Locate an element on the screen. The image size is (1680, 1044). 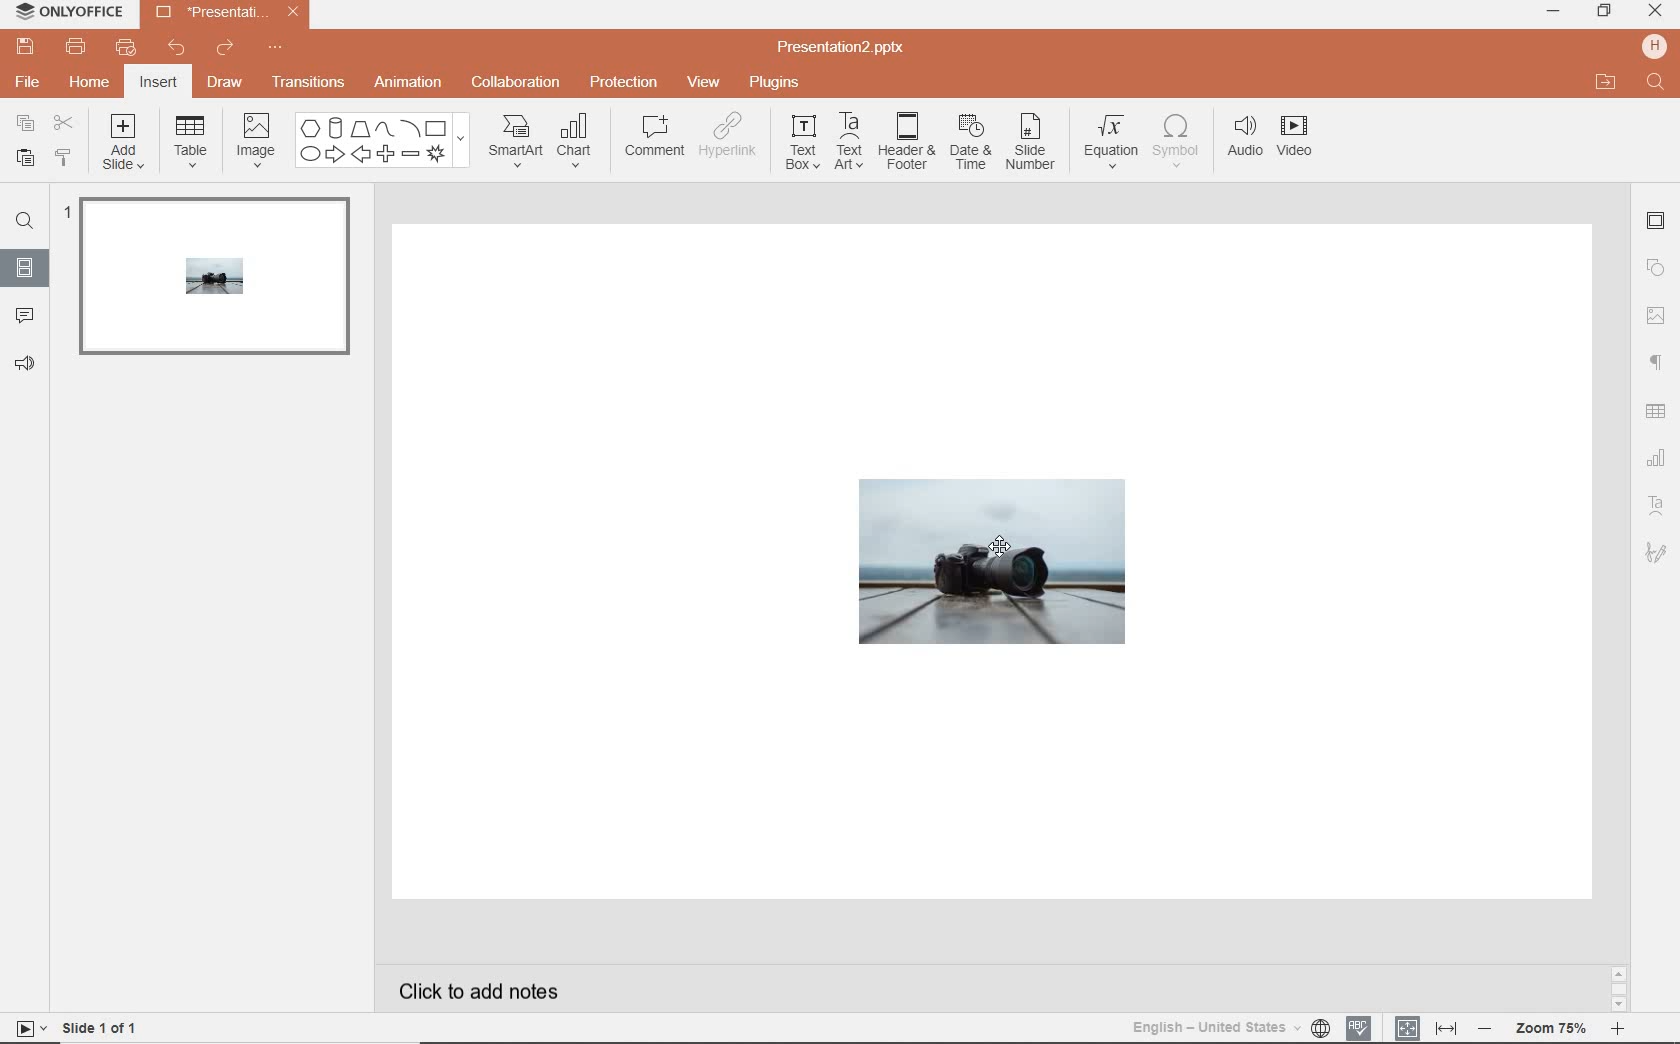
Presentation2.pptx is located at coordinates (859, 45).